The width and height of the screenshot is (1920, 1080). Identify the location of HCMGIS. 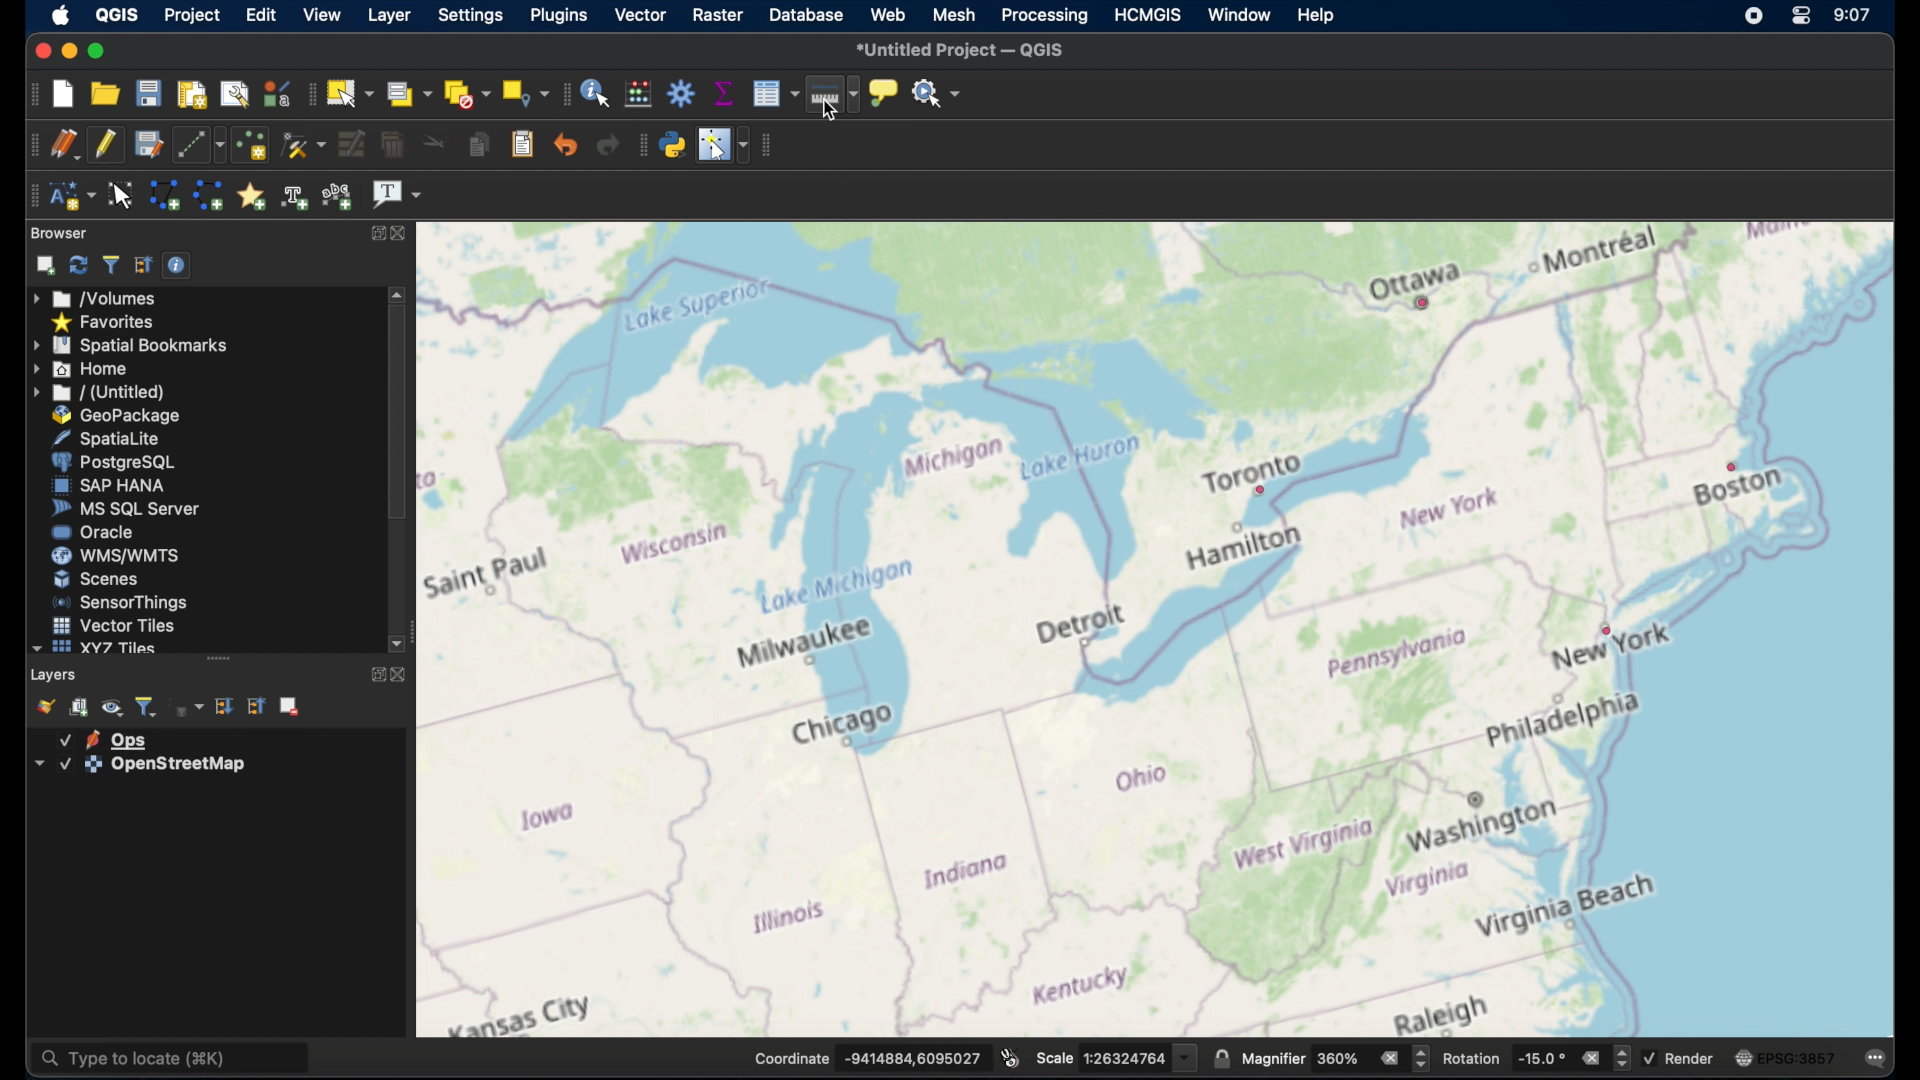
(1151, 14).